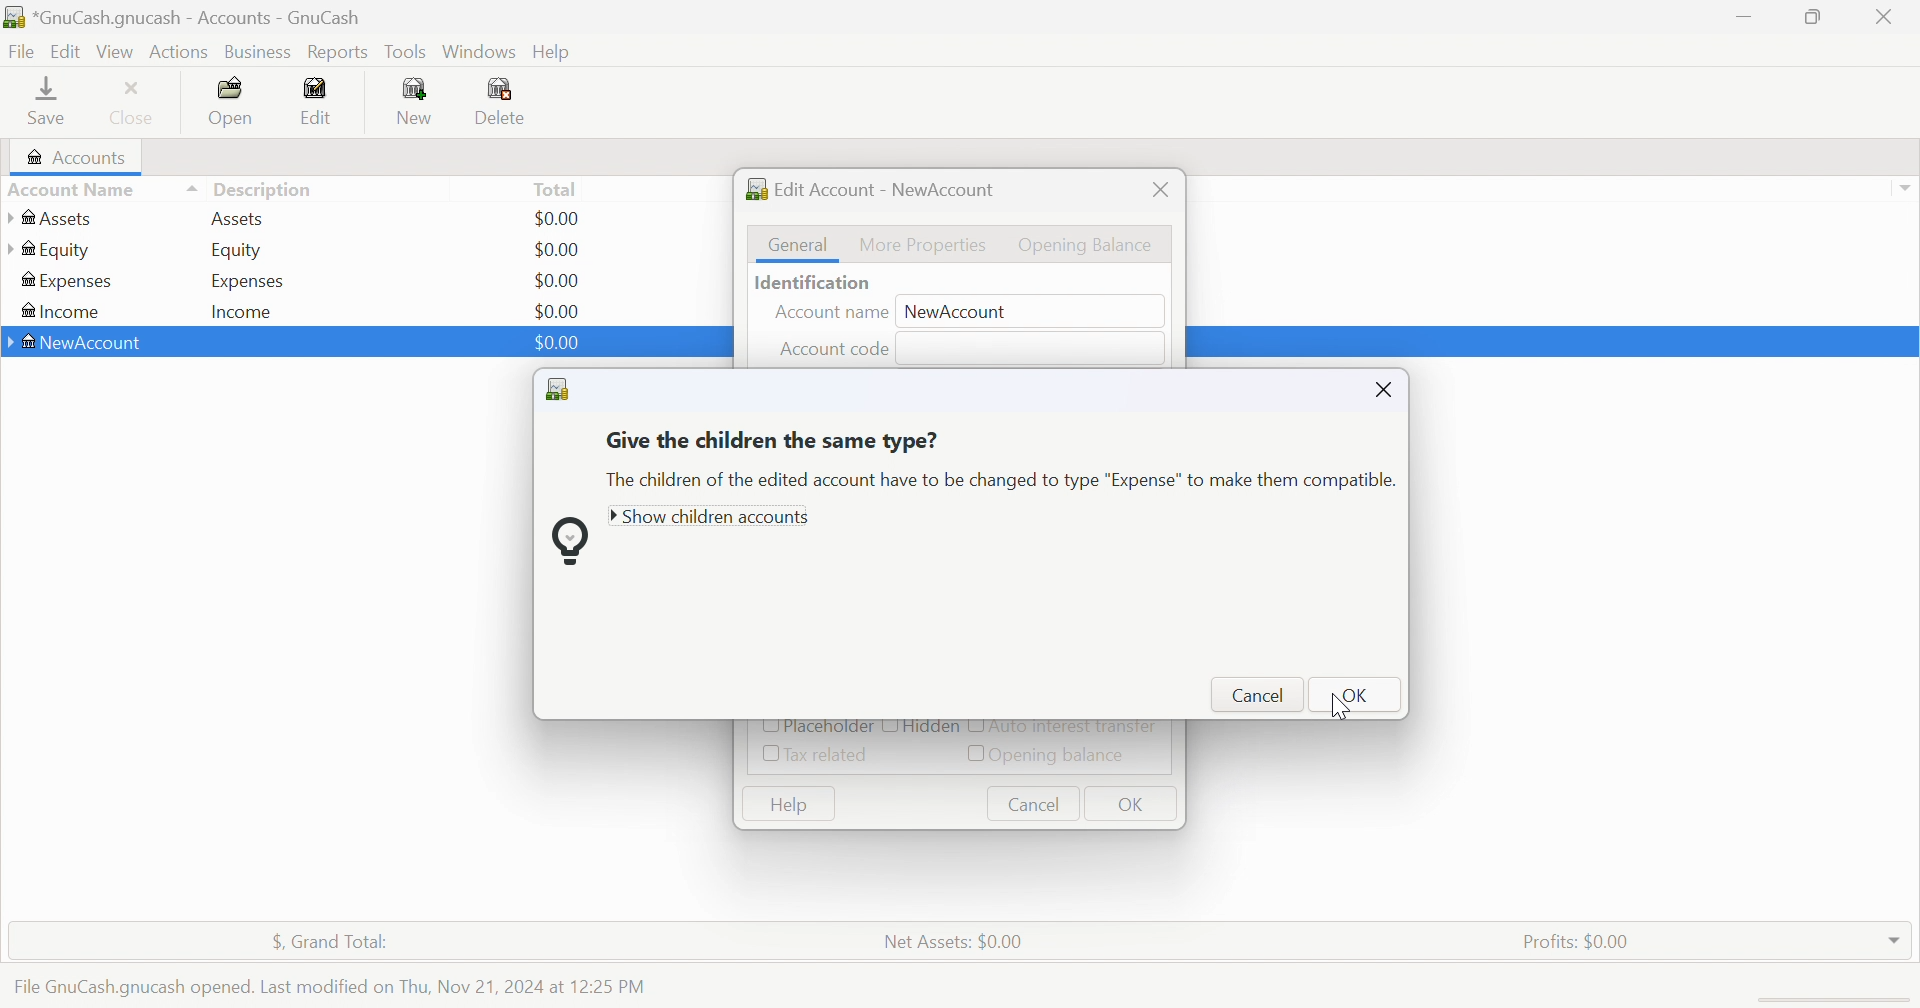  Describe the element at coordinates (1065, 755) in the screenshot. I see `Opening Balance` at that location.